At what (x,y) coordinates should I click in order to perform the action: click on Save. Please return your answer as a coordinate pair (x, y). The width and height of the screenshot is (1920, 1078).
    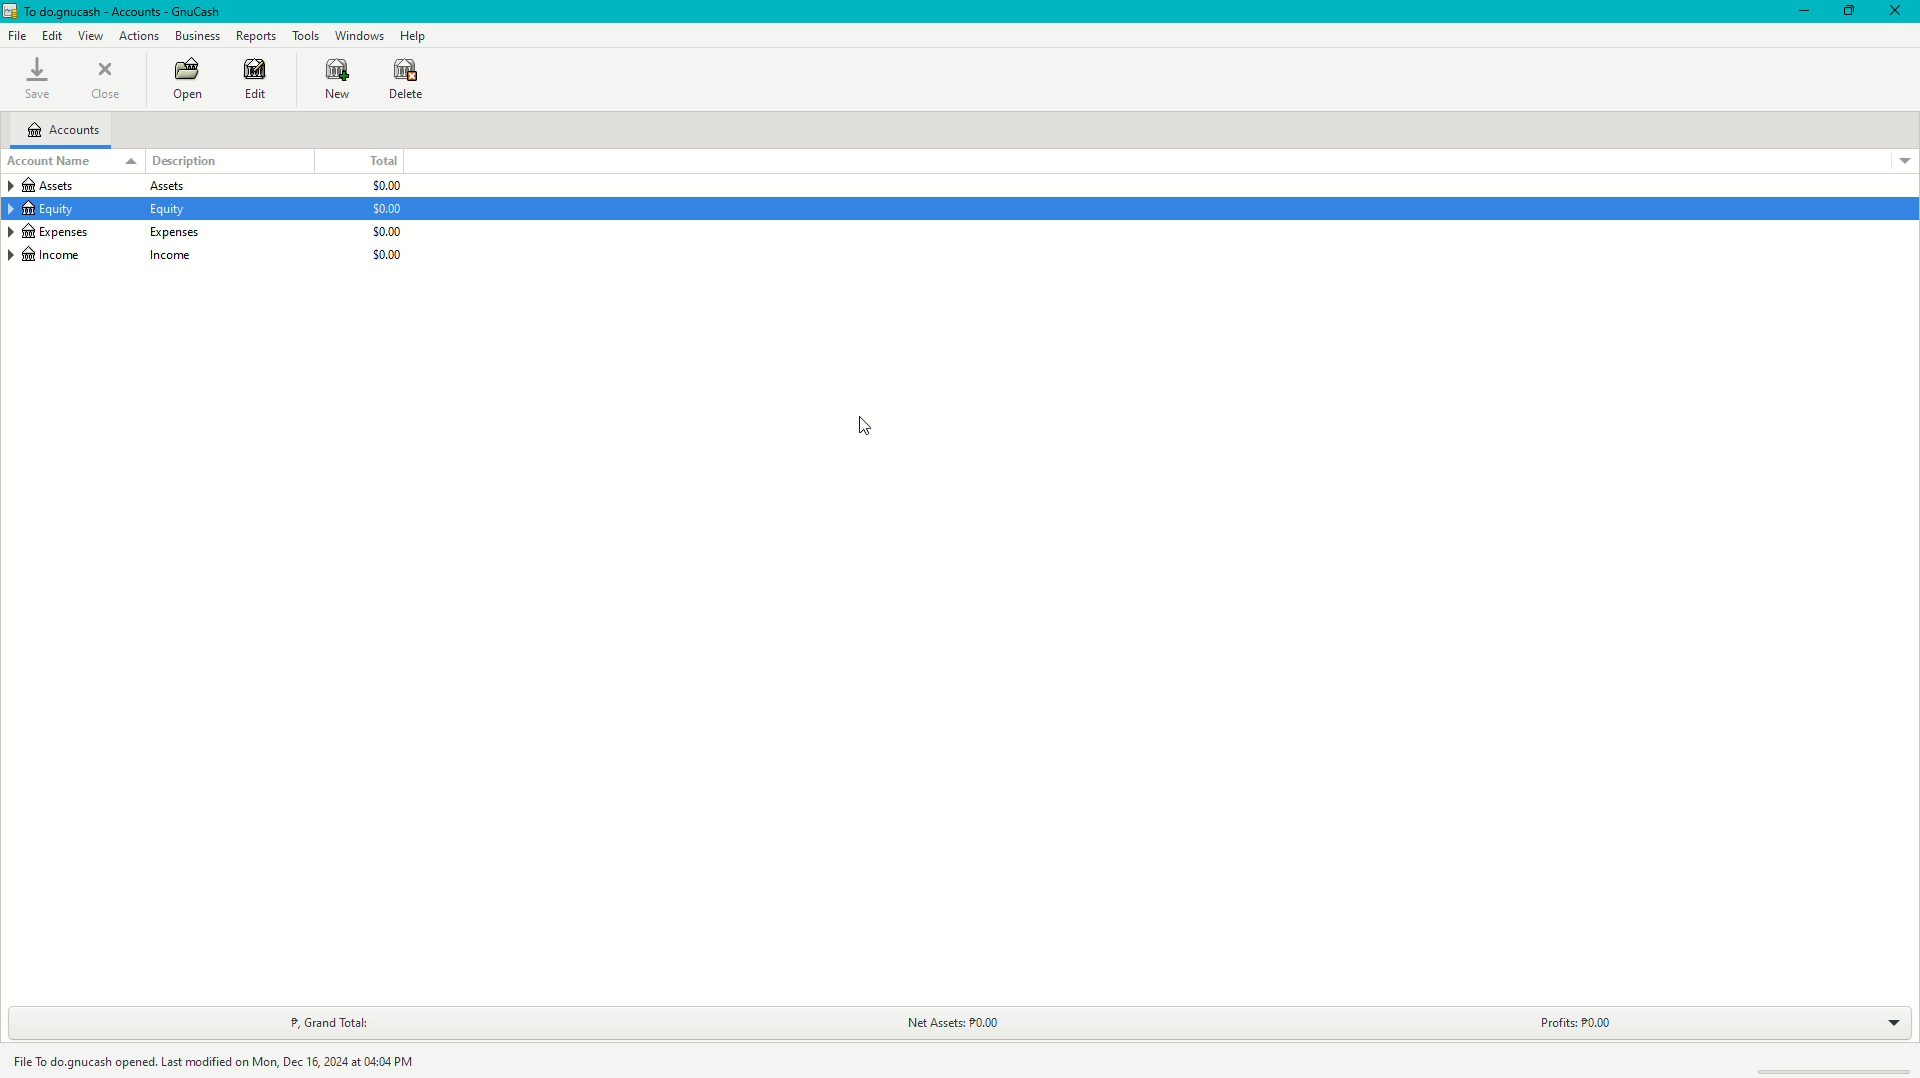
    Looking at the image, I should click on (38, 79).